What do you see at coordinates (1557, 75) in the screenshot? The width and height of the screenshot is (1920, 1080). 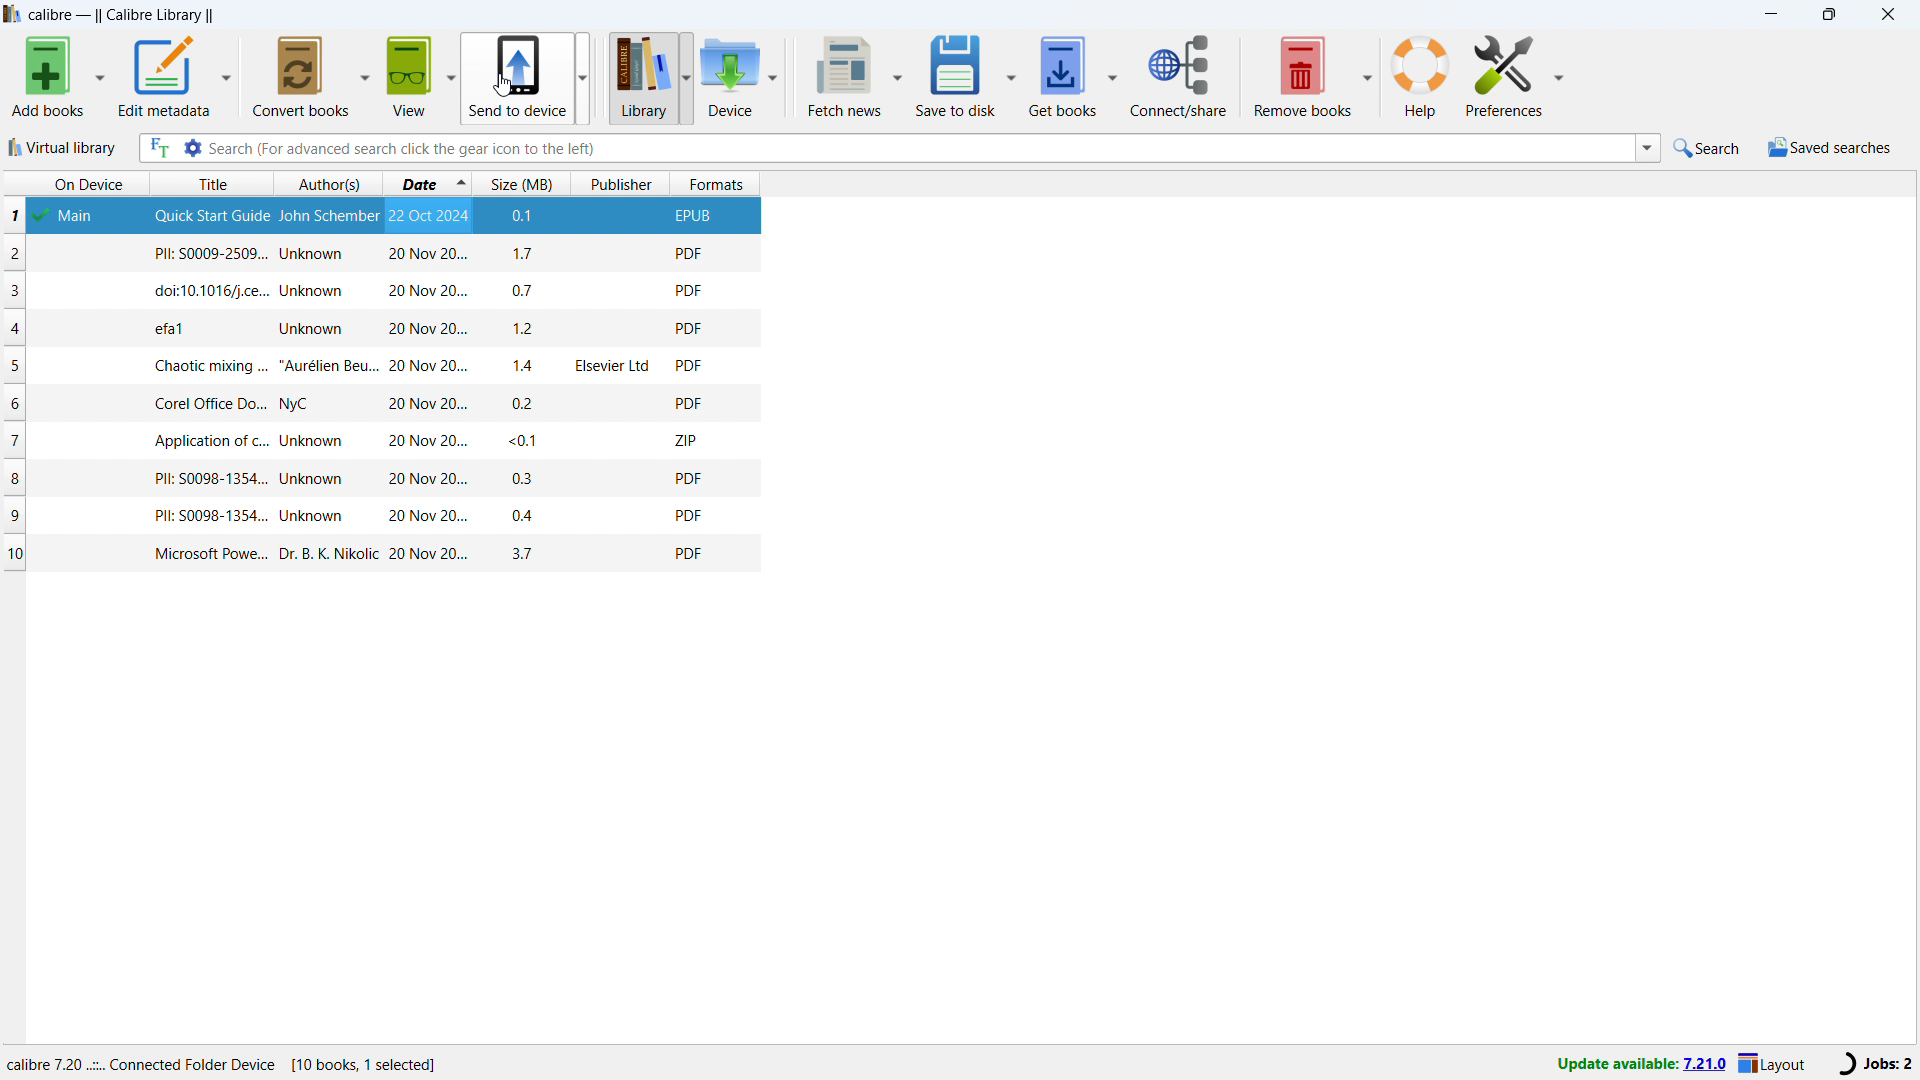 I see `preferences options` at bounding box center [1557, 75].